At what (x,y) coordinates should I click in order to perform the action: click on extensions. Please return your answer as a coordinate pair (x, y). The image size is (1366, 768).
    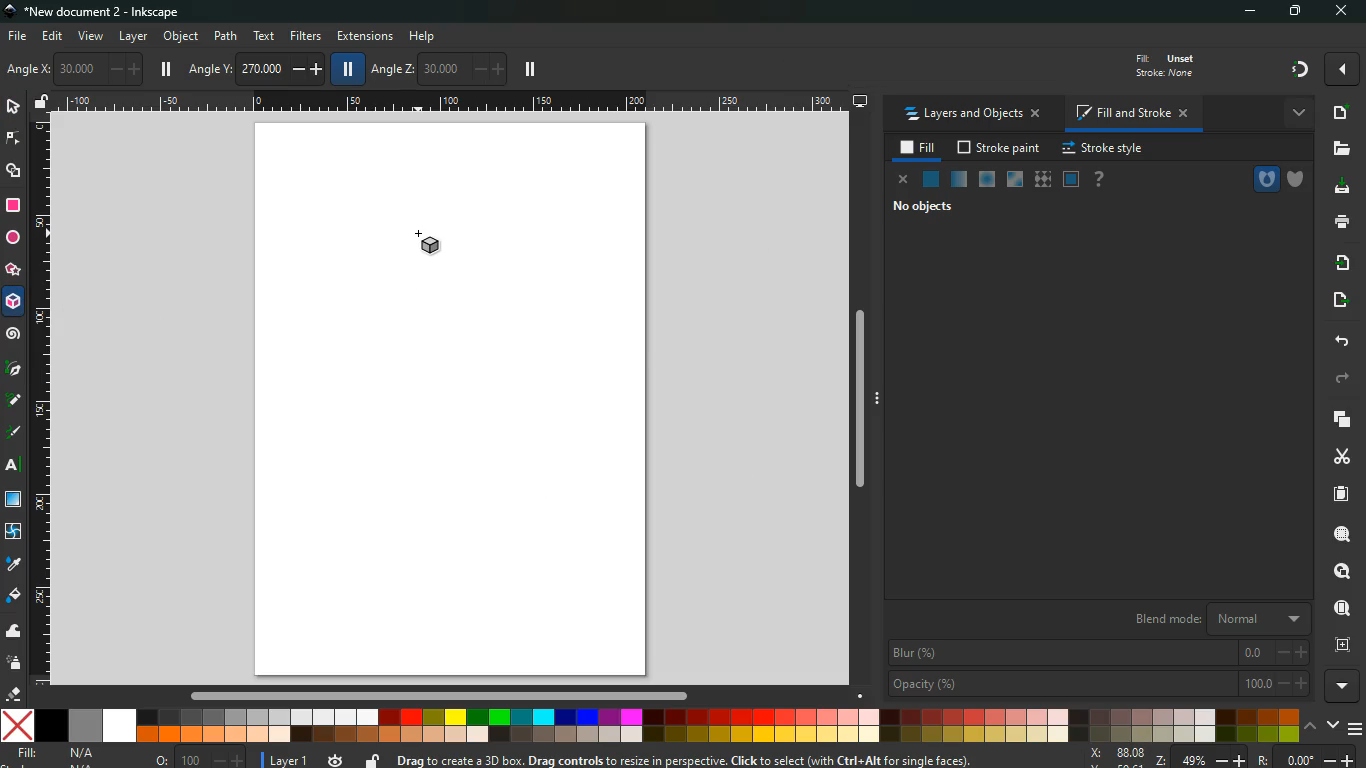
    Looking at the image, I should click on (365, 37).